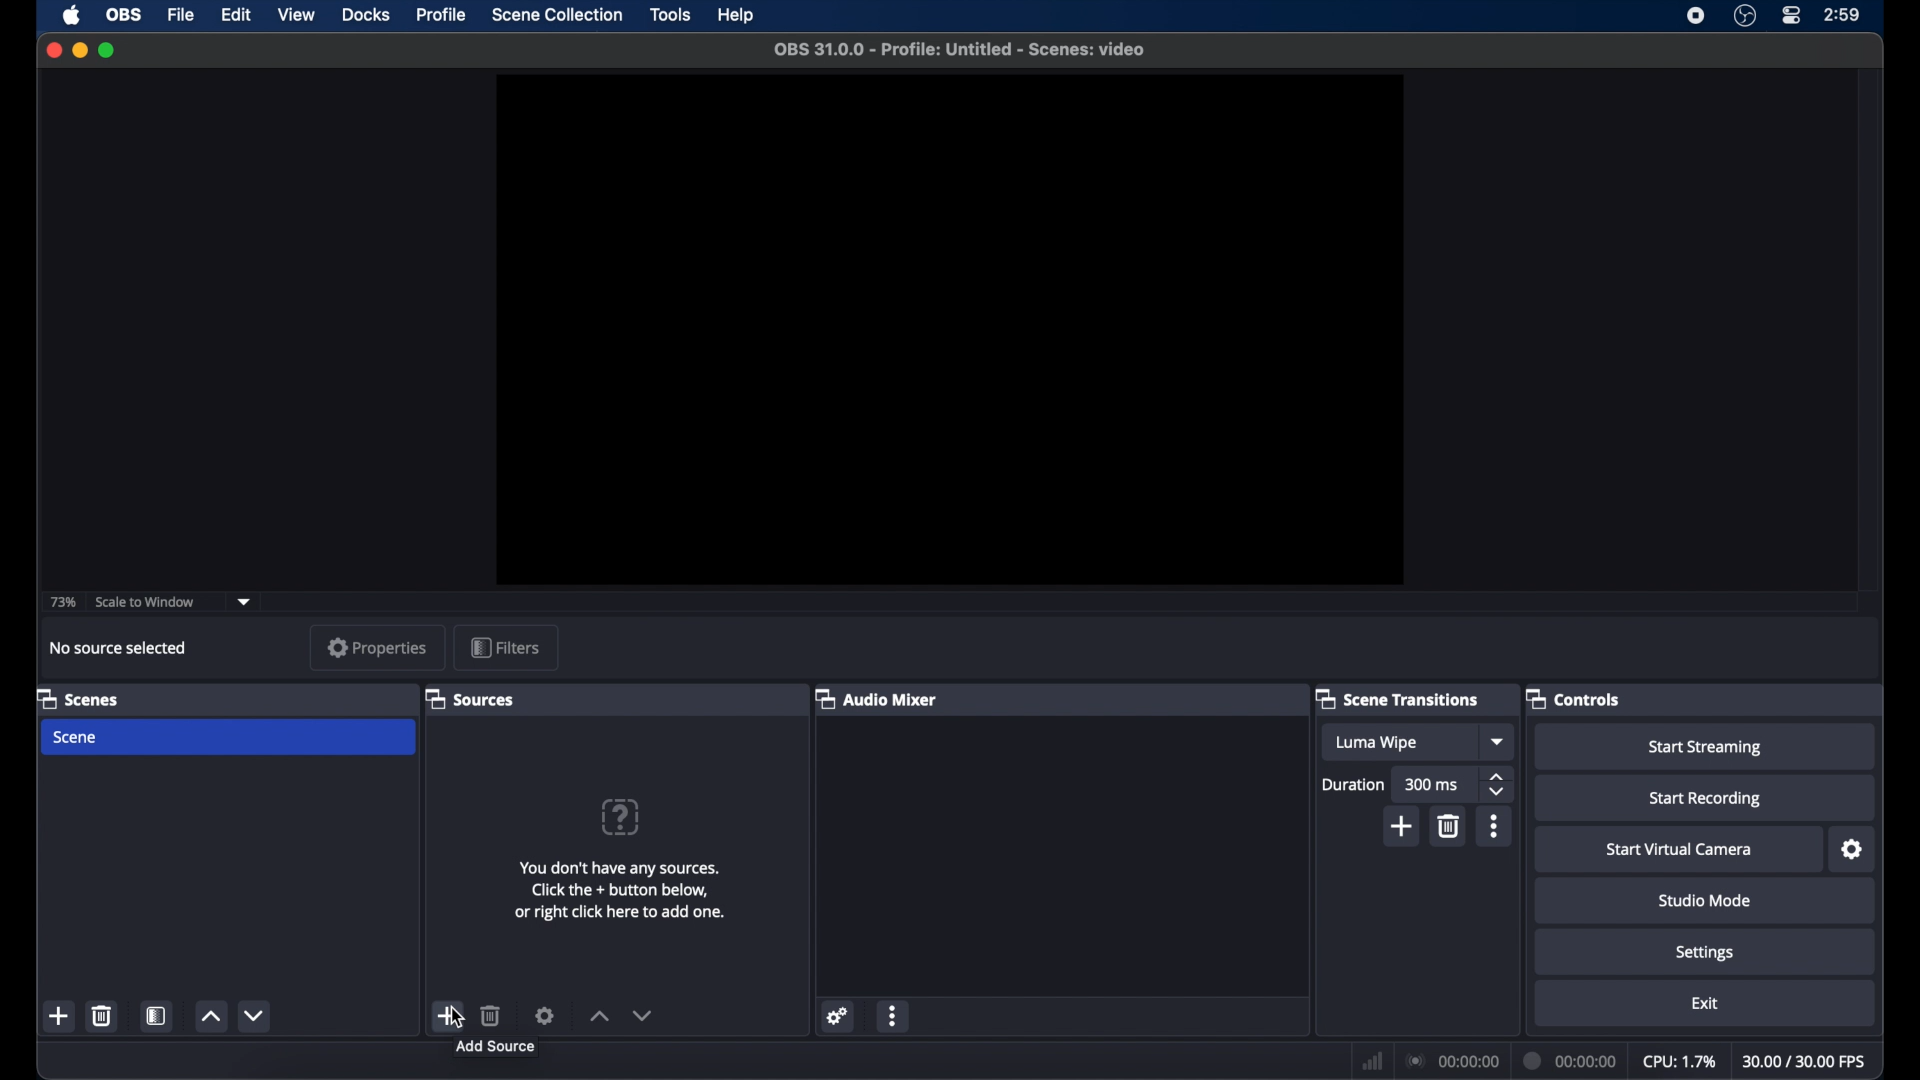 Image resolution: width=1920 pixels, height=1080 pixels. What do you see at coordinates (107, 50) in the screenshot?
I see `maximize` at bounding box center [107, 50].